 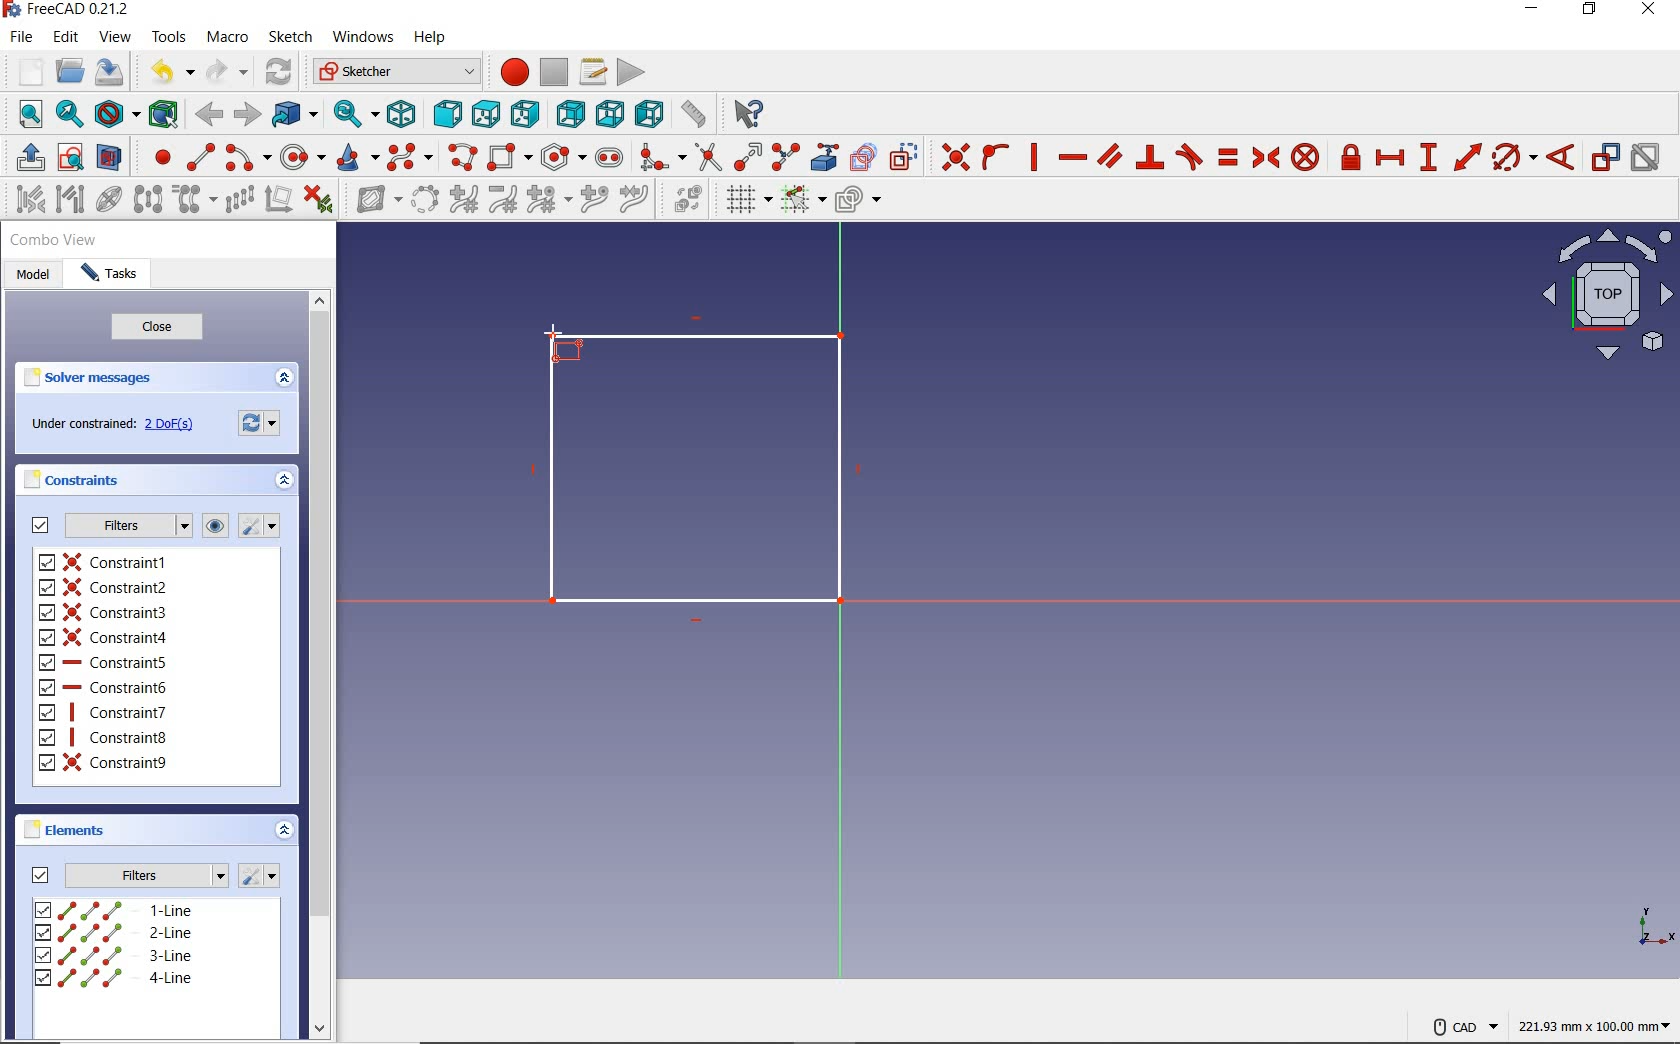 What do you see at coordinates (106, 638) in the screenshot?
I see `constraint4` at bounding box center [106, 638].